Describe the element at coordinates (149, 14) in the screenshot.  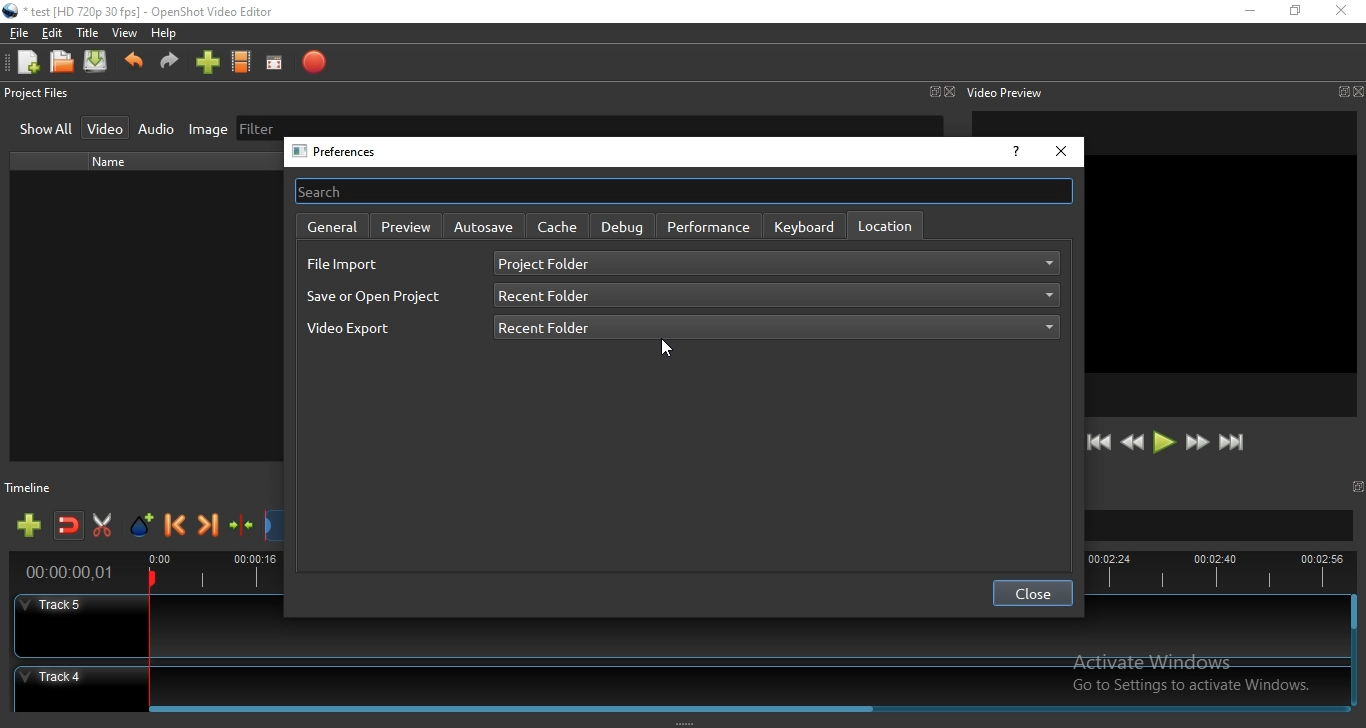
I see `" test [HD 720p 30 fps] - OpenShot Video Editor` at that location.